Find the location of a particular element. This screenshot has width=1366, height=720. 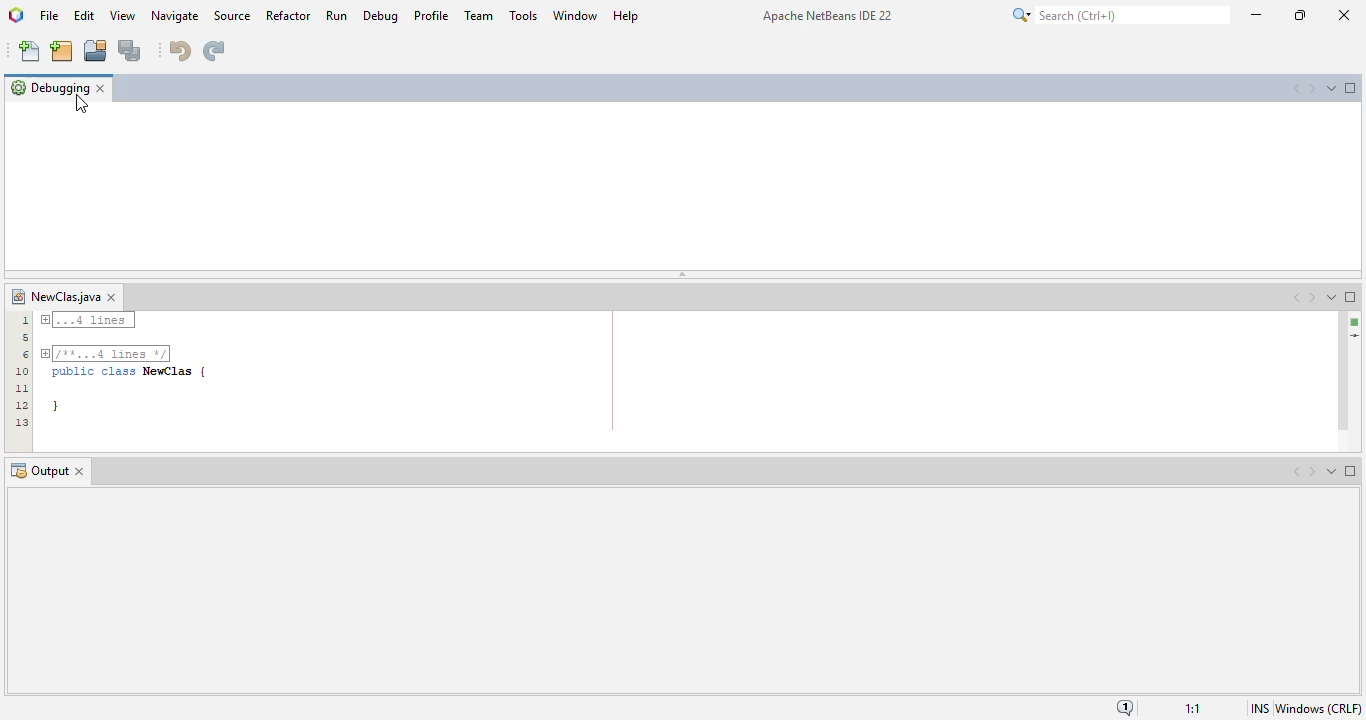

open project is located at coordinates (96, 52).